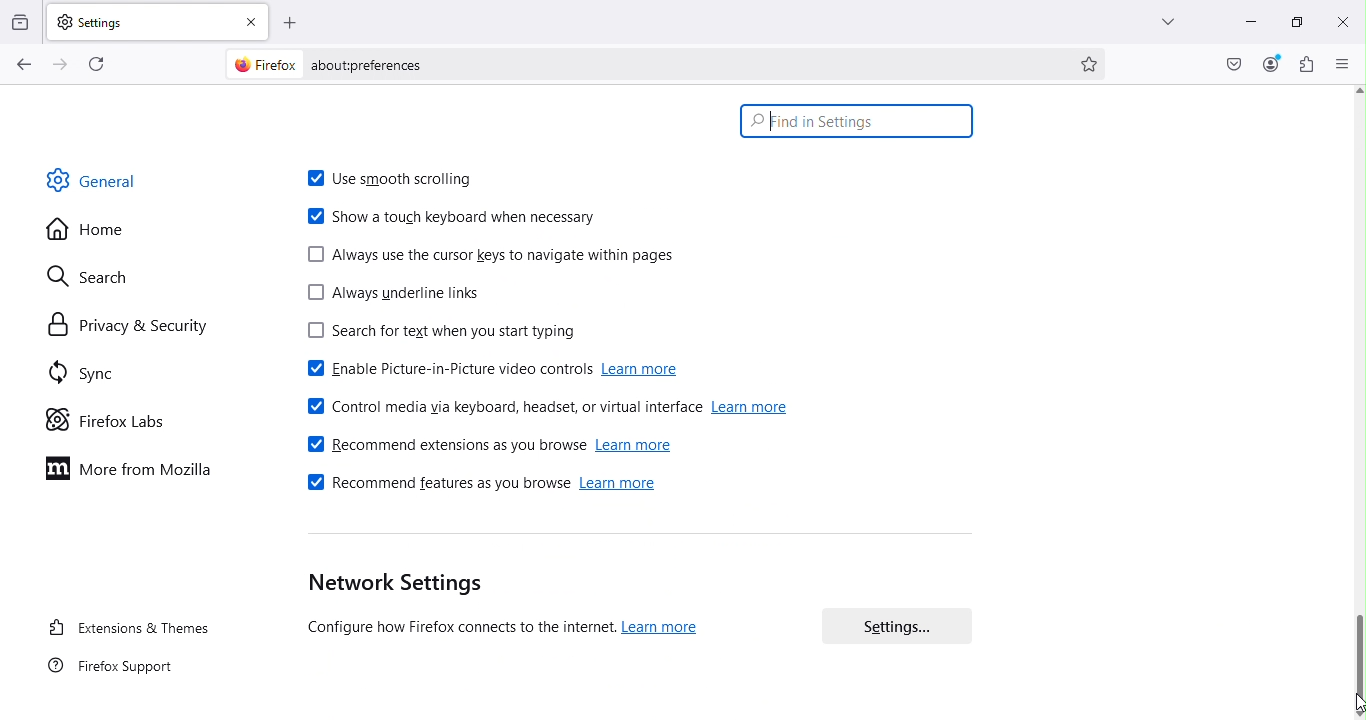 Image resolution: width=1366 pixels, height=720 pixels. Describe the element at coordinates (491, 444) in the screenshot. I see `Recommend extensions as you browse` at that location.